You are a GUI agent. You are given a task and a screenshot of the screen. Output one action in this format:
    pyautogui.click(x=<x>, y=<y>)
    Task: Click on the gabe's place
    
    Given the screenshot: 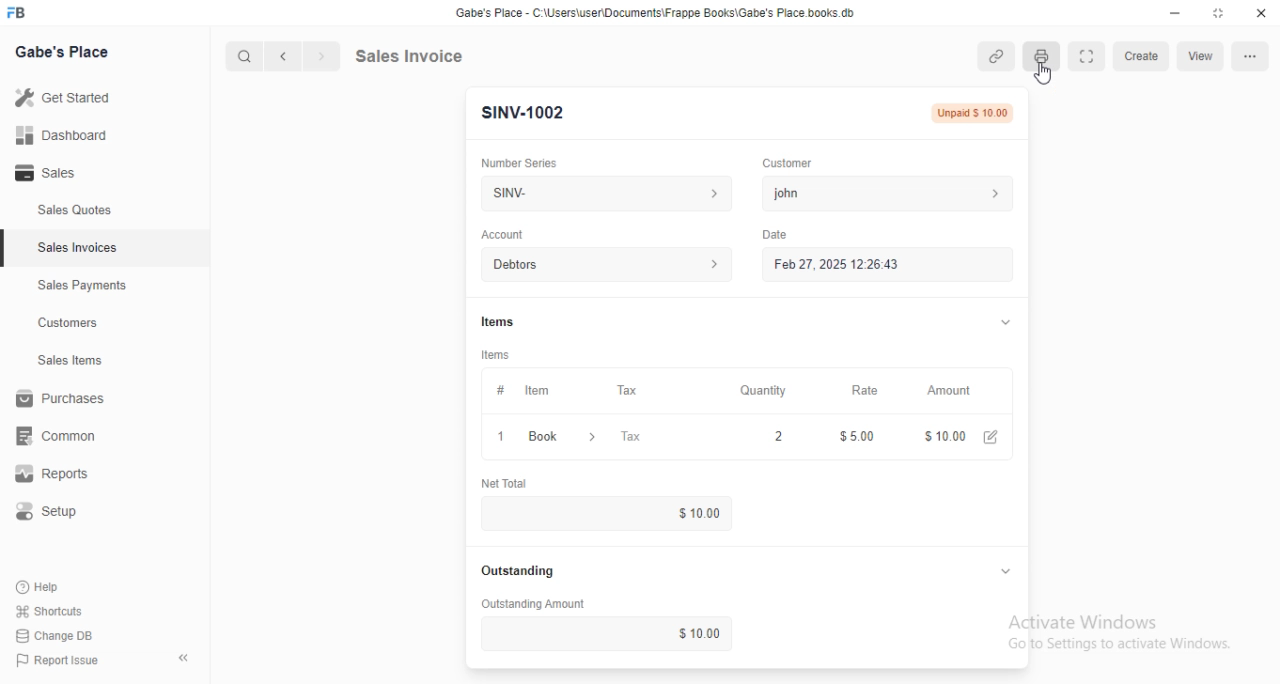 What is the action you would take?
    pyautogui.click(x=63, y=51)
    